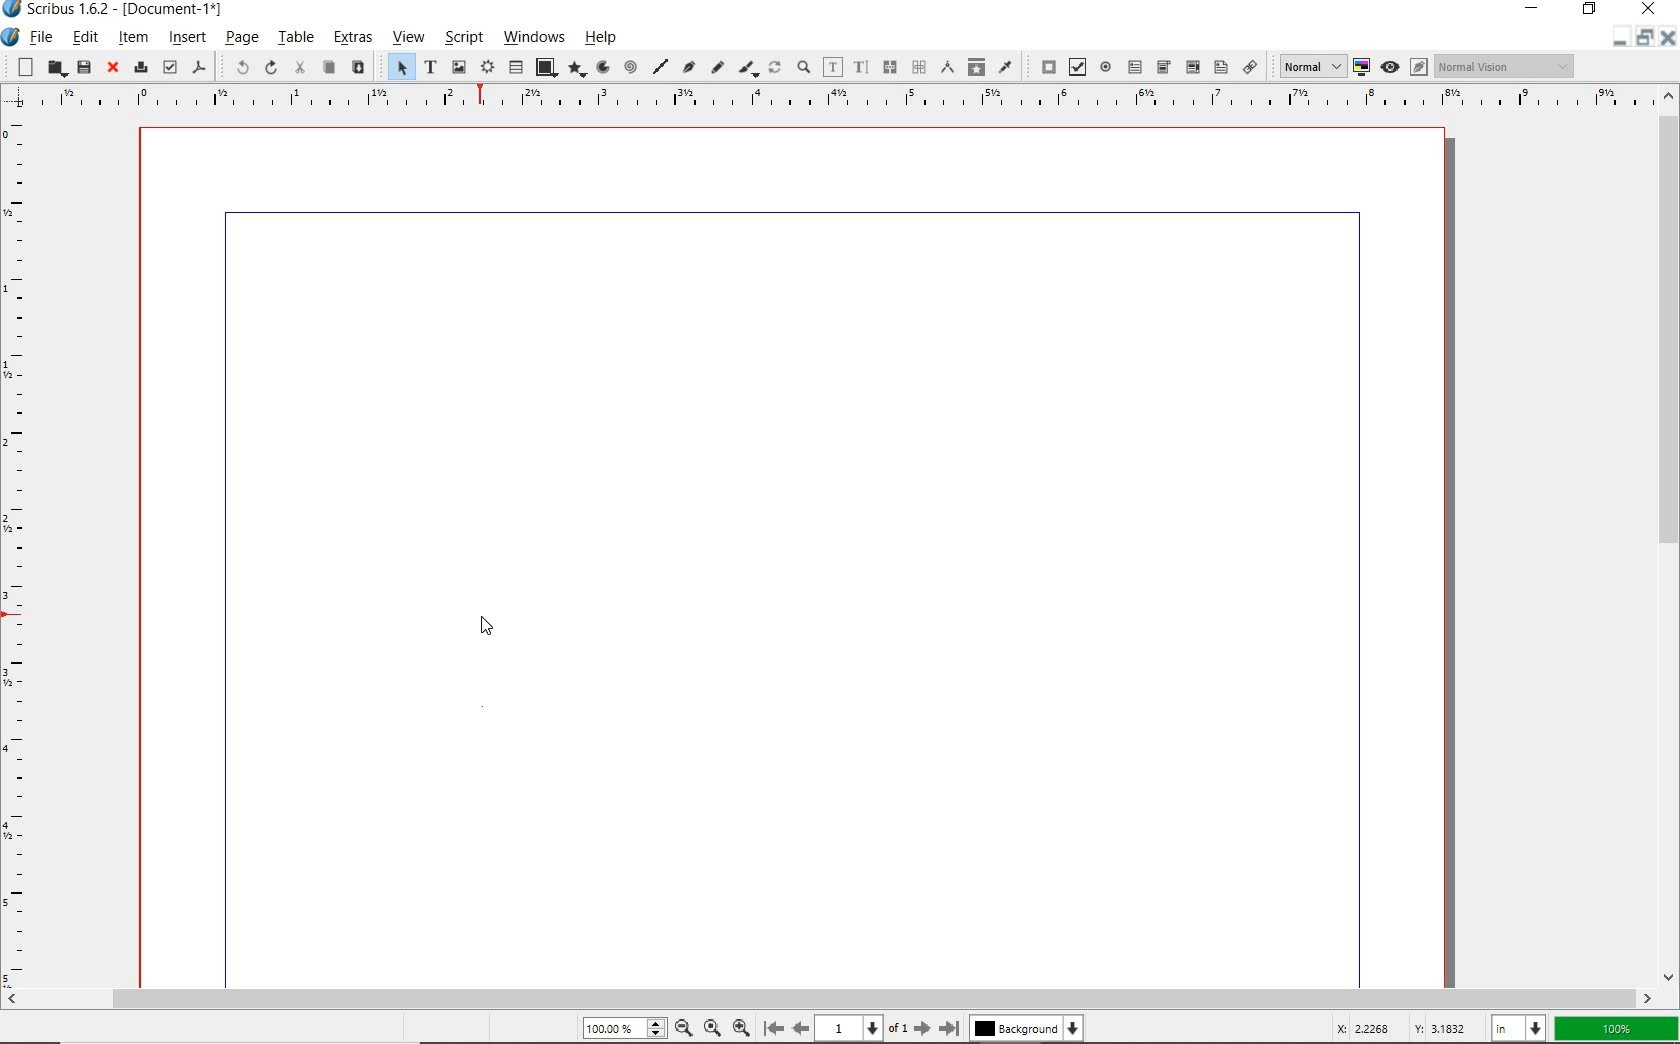  I want to click on polygon, so click(574, 70).